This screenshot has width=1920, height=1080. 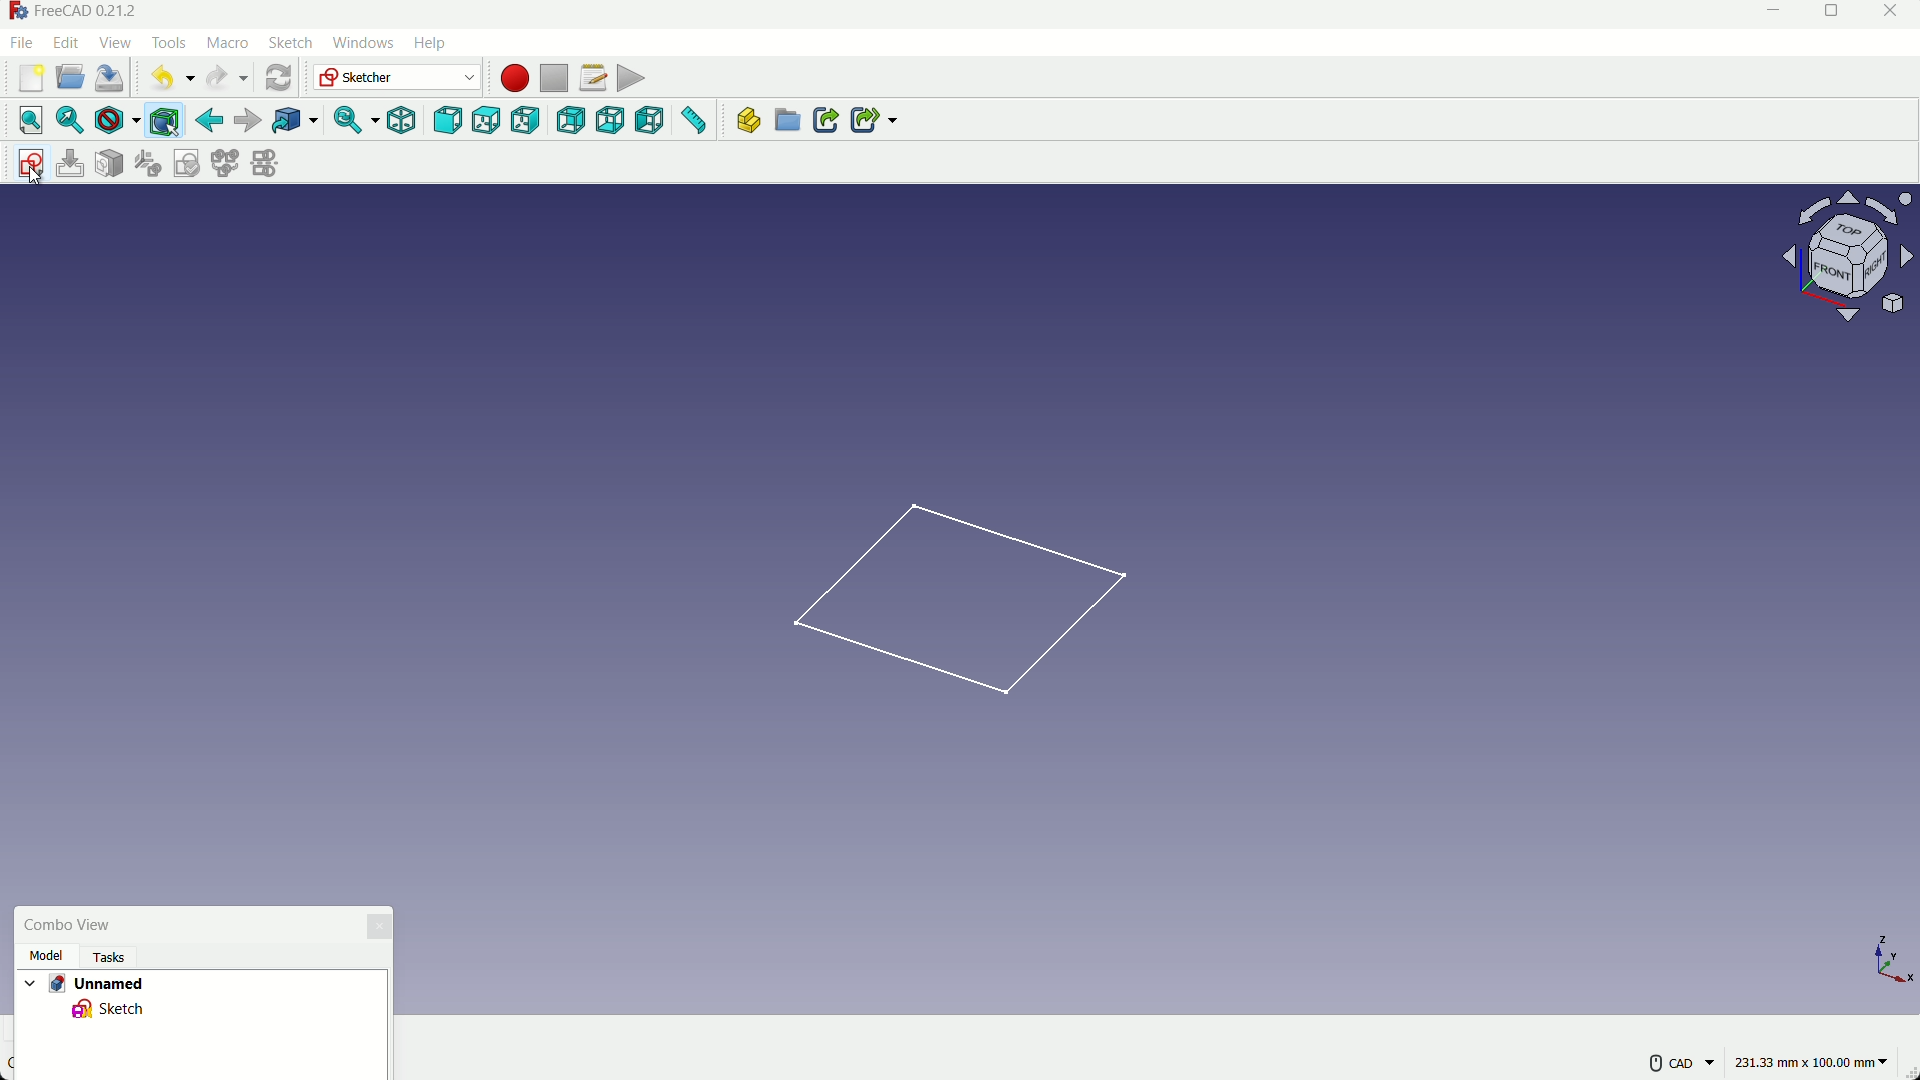 I want to click on edit sketch, so click(x=71, y=164).